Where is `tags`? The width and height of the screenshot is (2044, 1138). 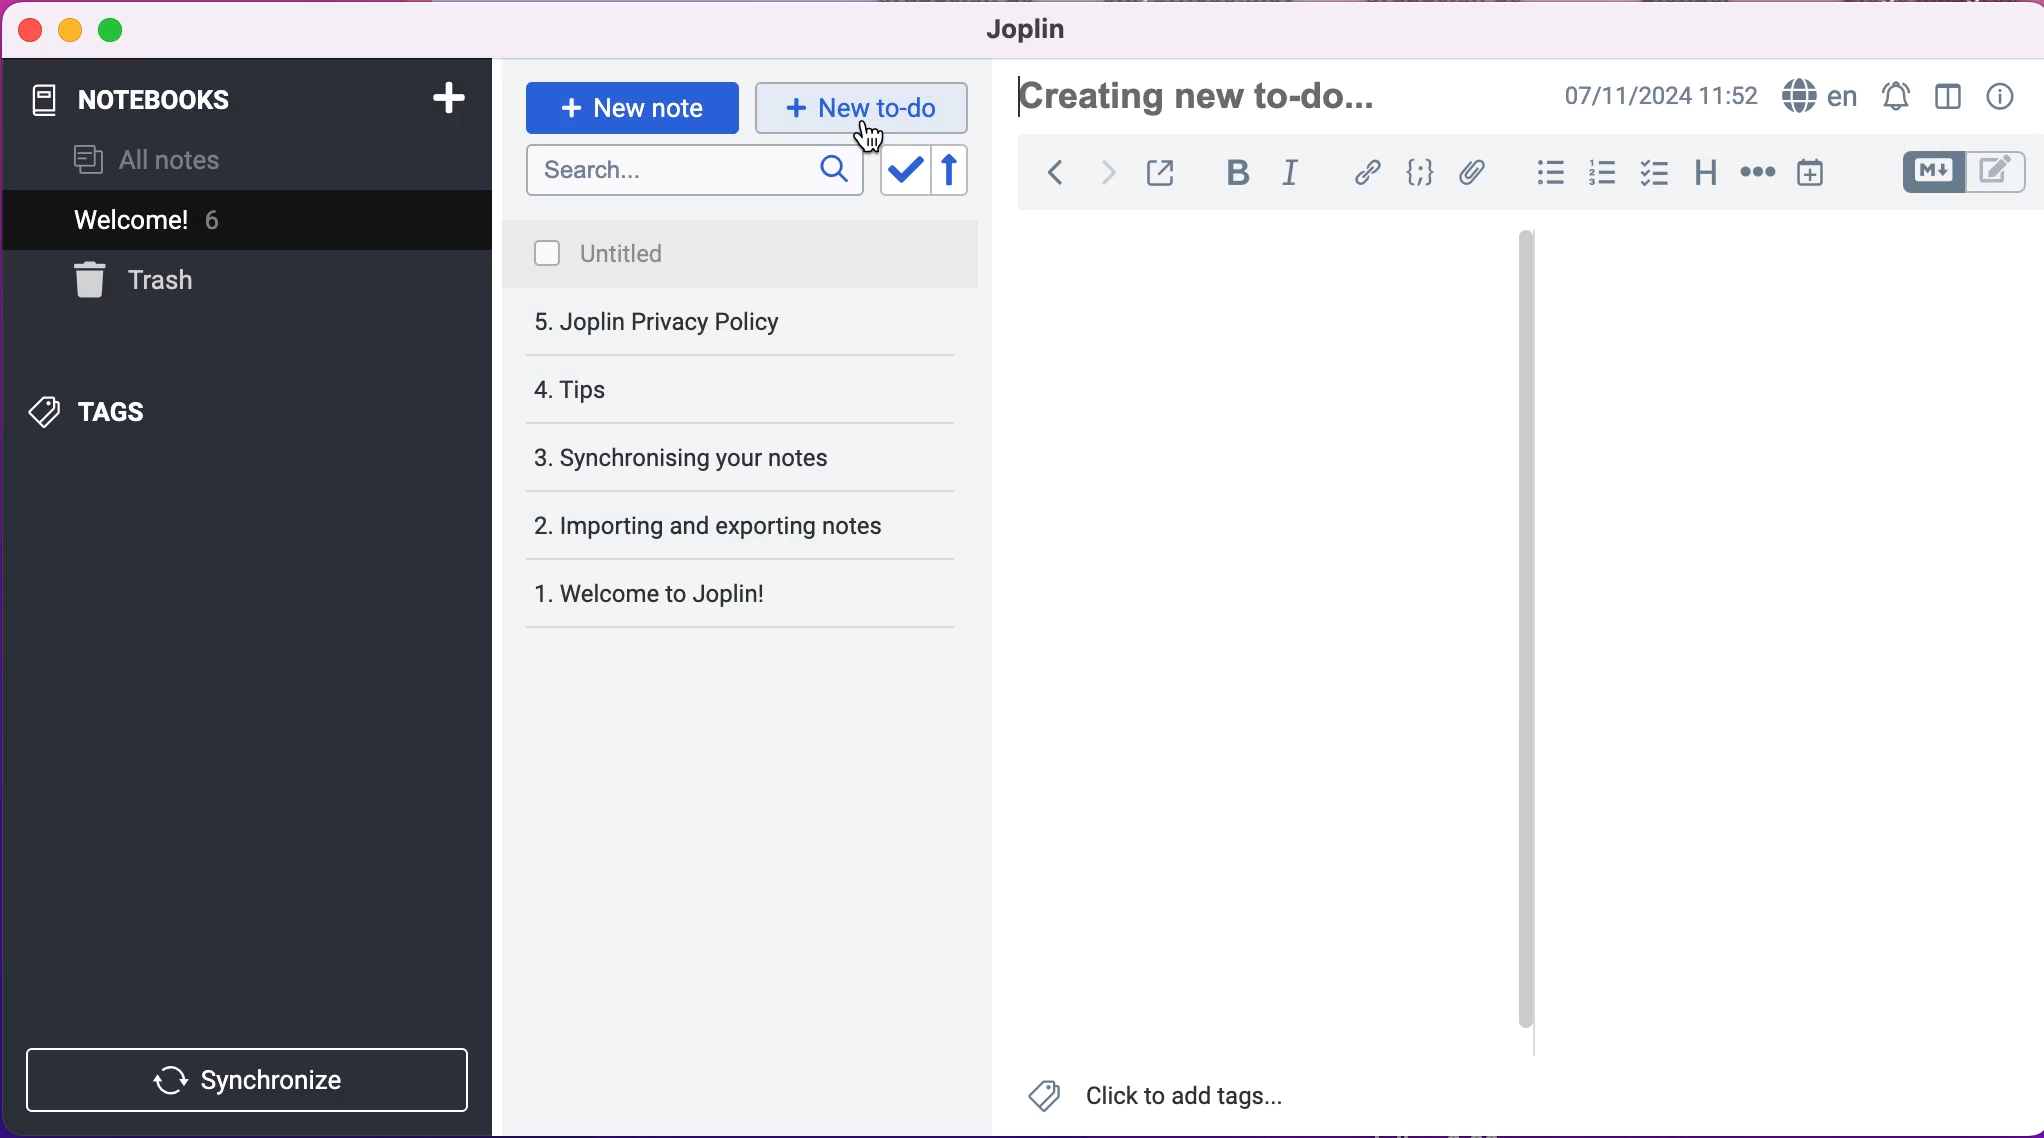
tags is located at coordinates (129, 408).